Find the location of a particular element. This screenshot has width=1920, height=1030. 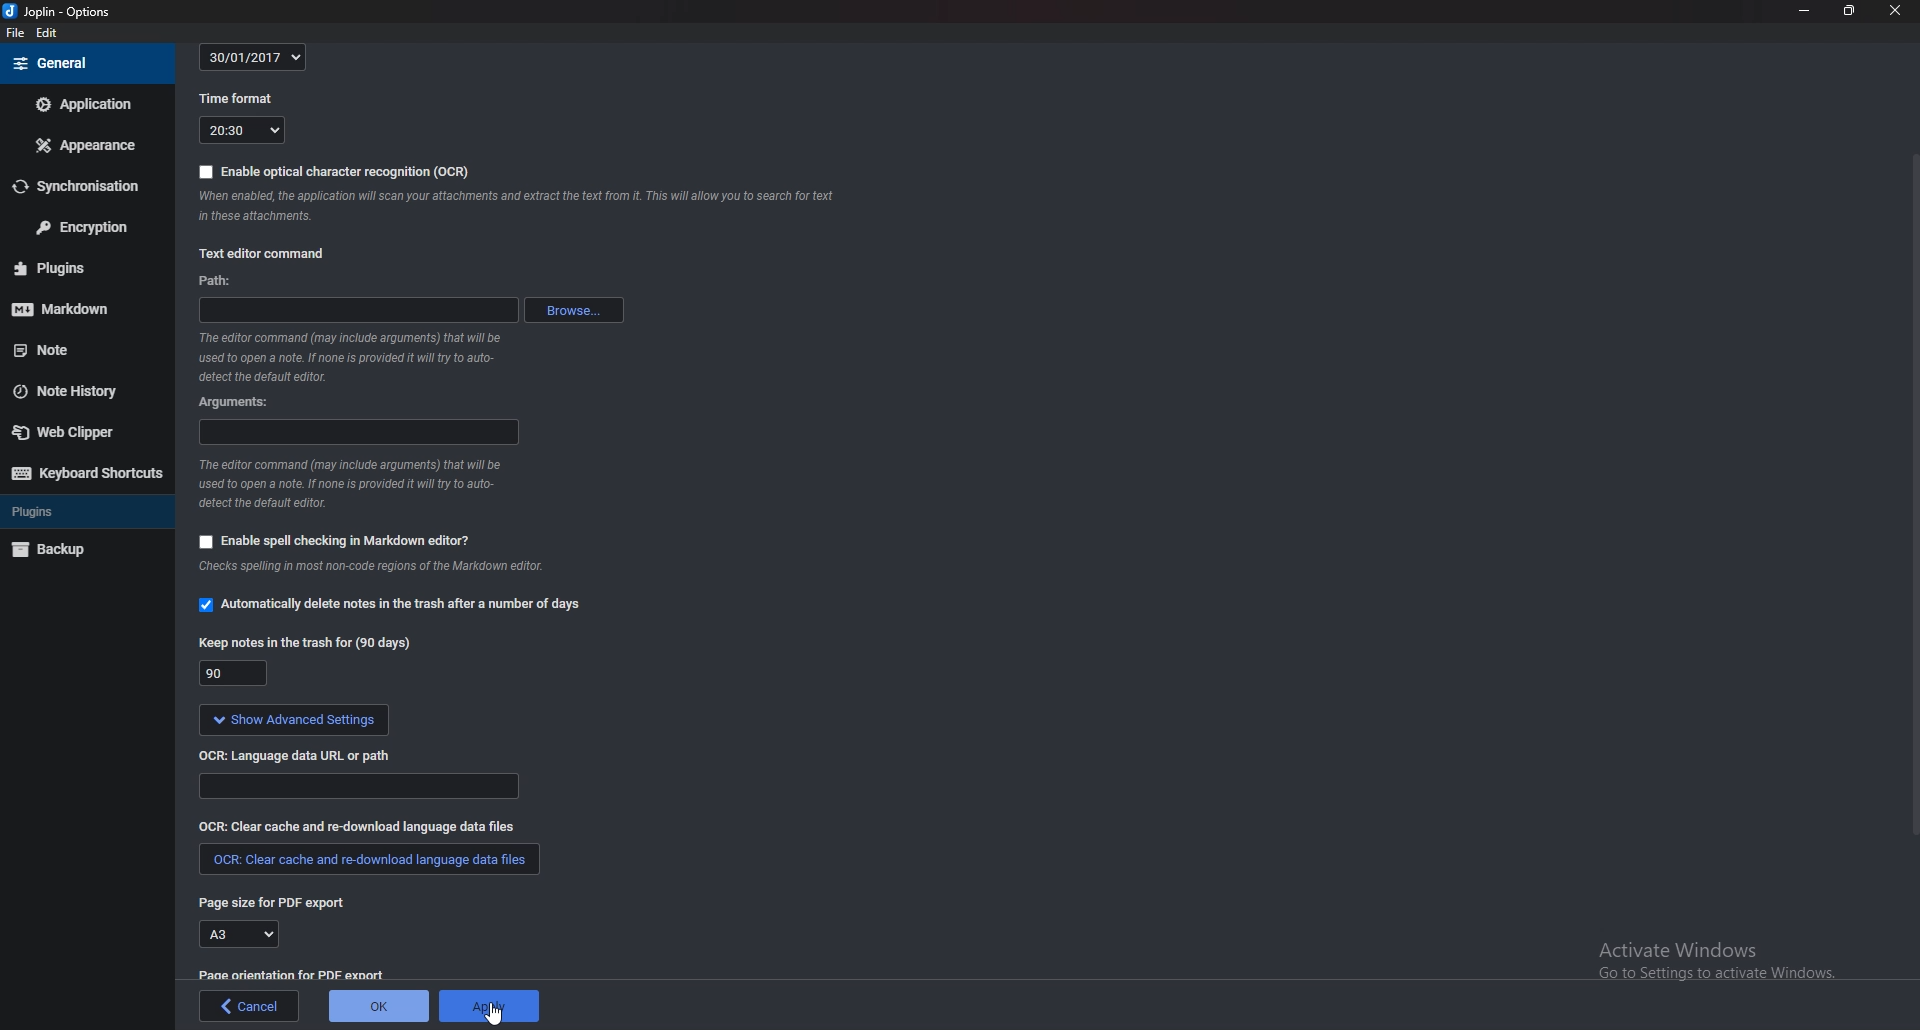

Resize is located at coordinates (1849, 12).